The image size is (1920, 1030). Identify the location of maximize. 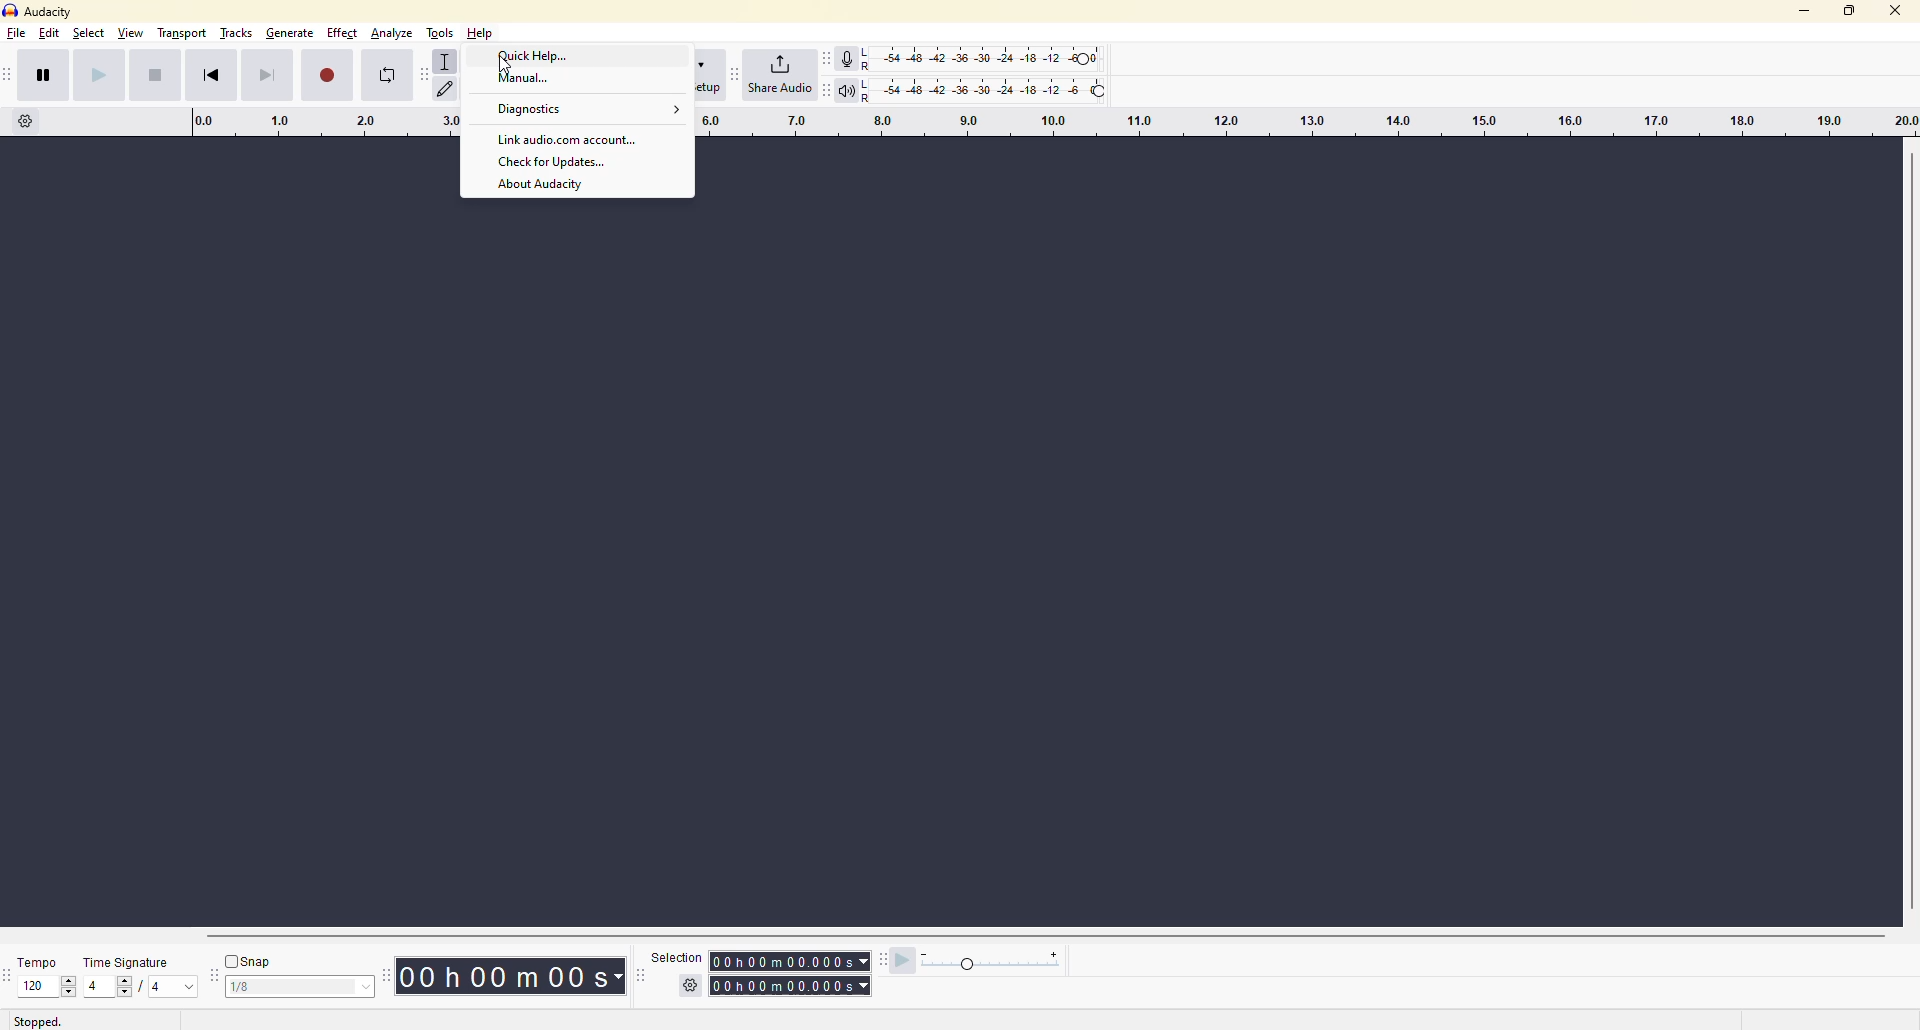
(1848, 17).